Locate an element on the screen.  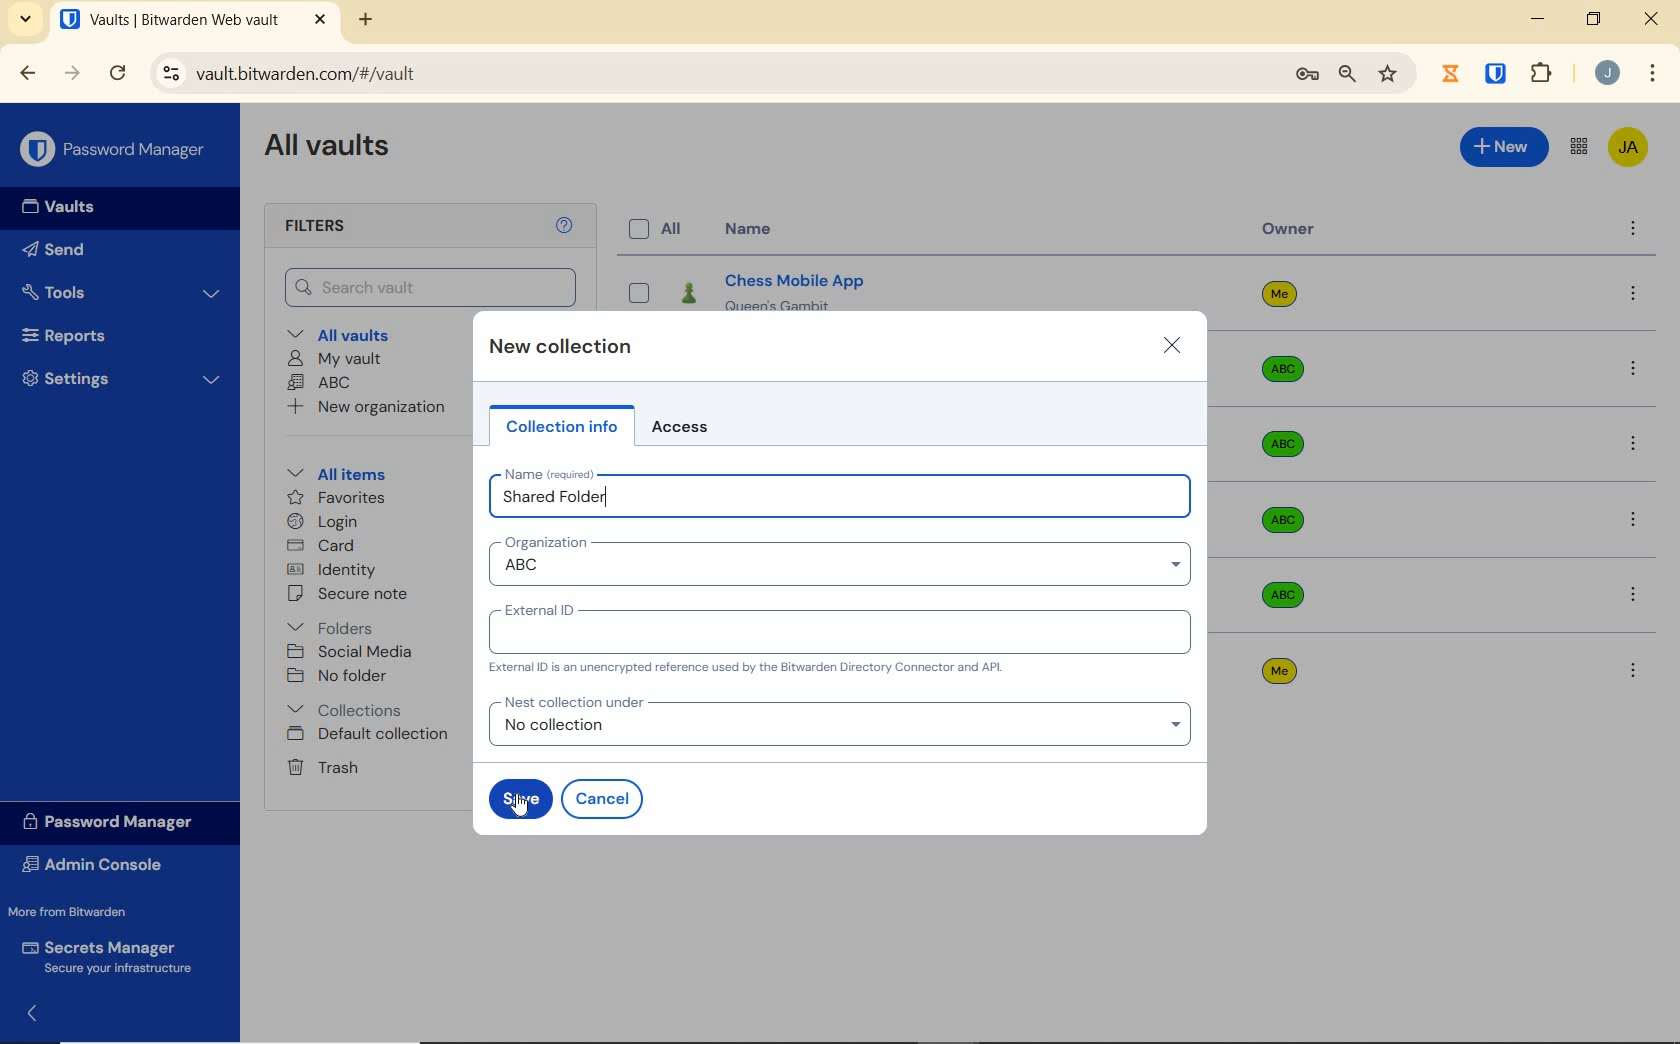
Help is located at coordinates (562, 226).